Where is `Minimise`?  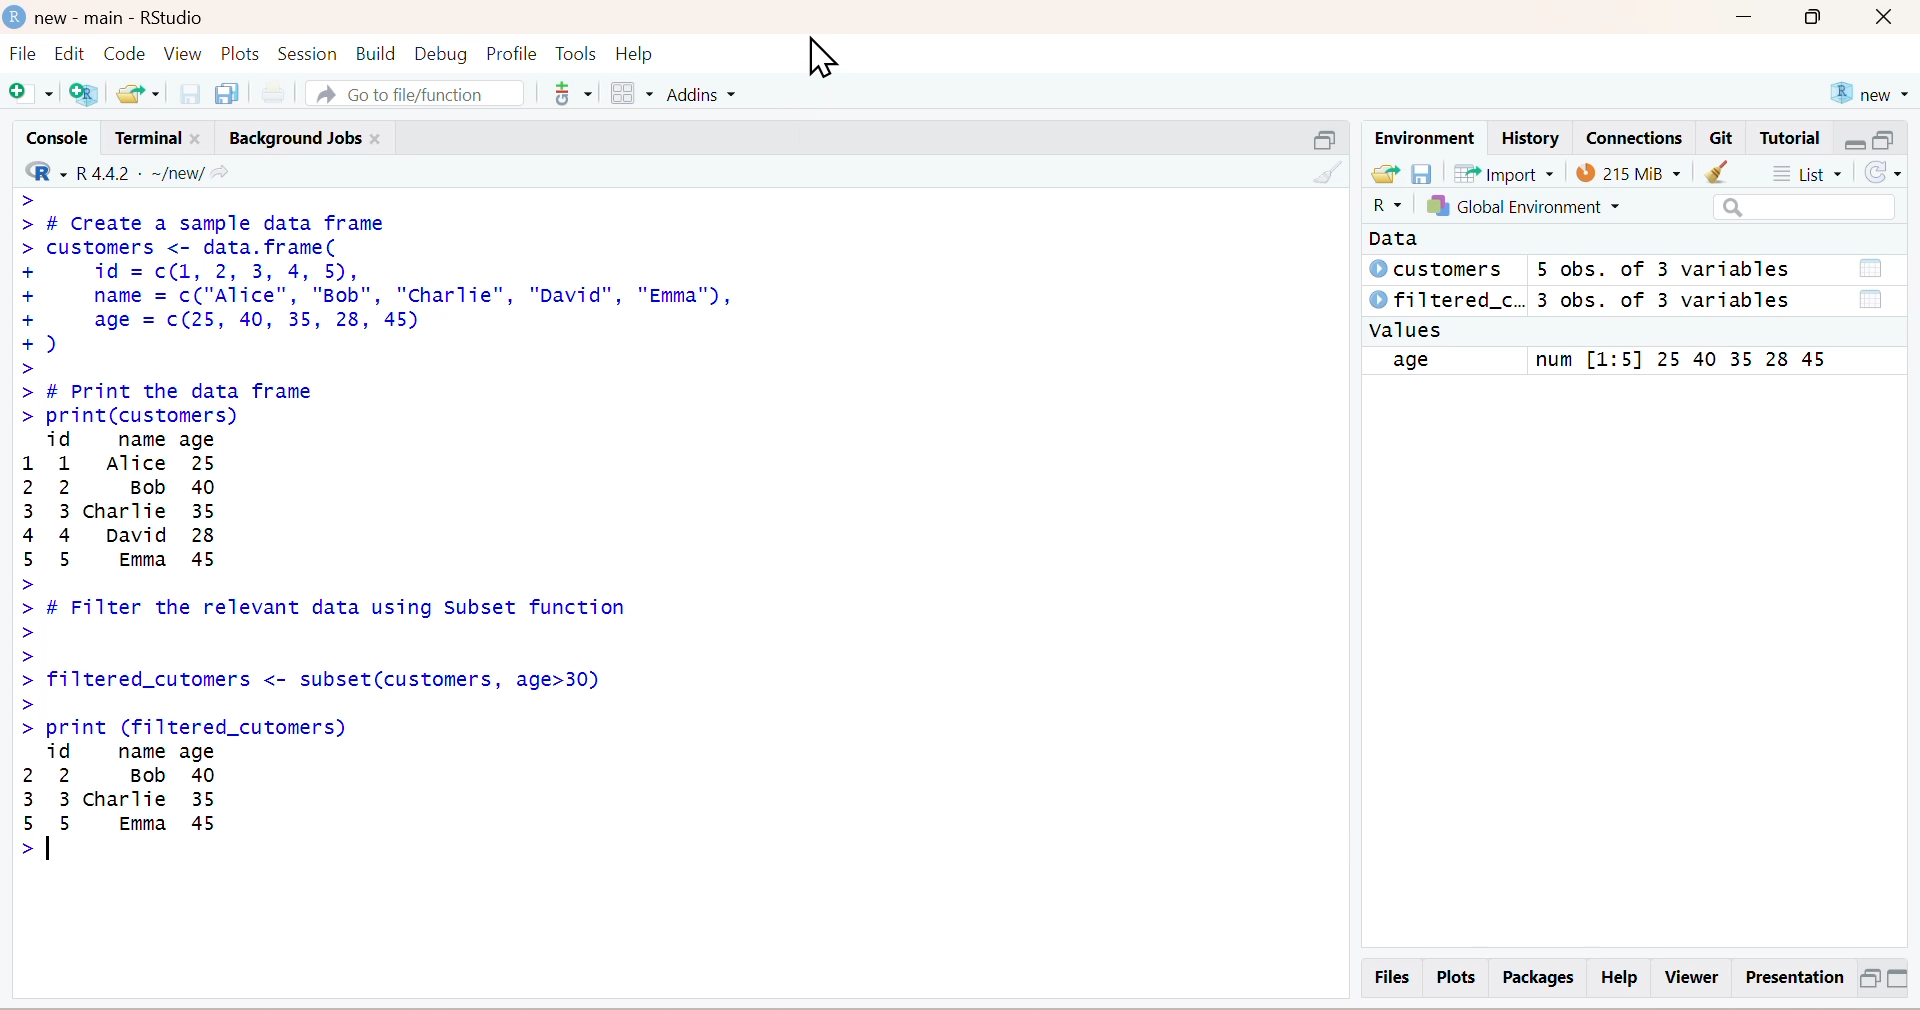
Minimise is located at coordinates (1318, 137).